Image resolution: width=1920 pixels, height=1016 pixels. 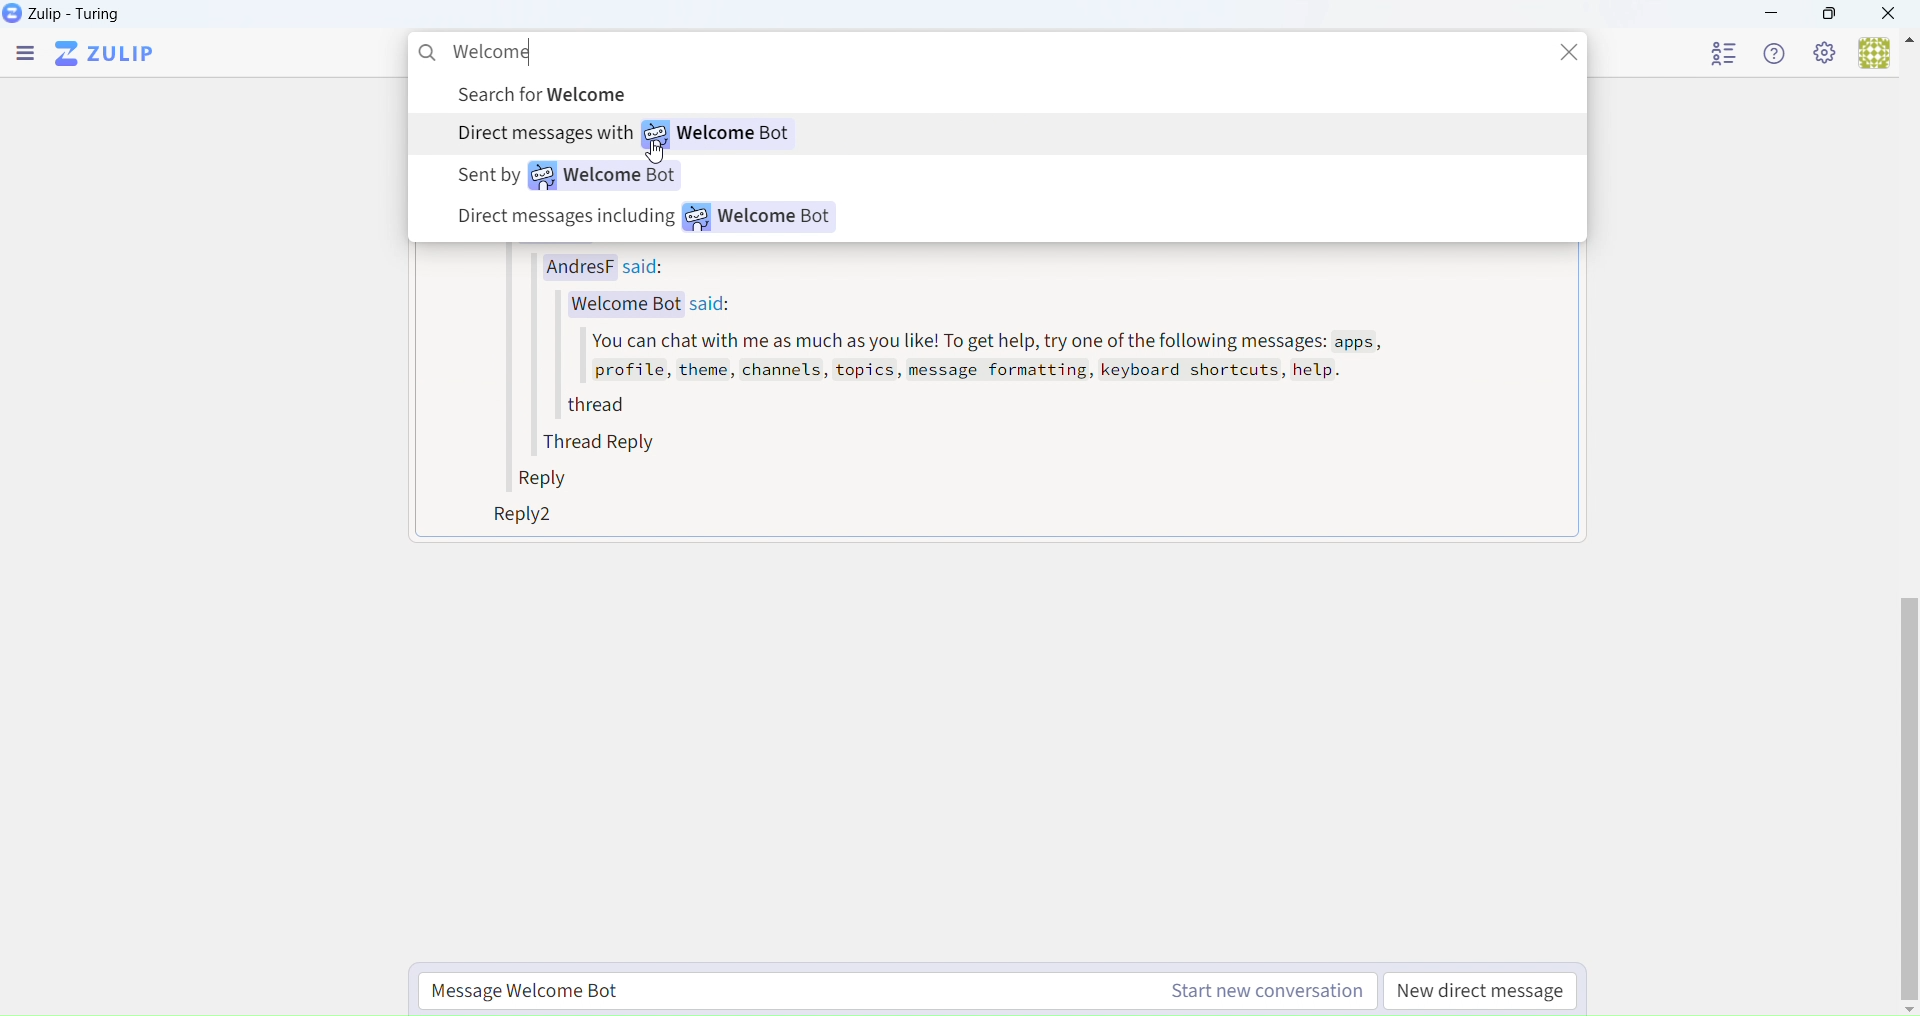 I want to click on Settings, so click(x=1826, y=54).